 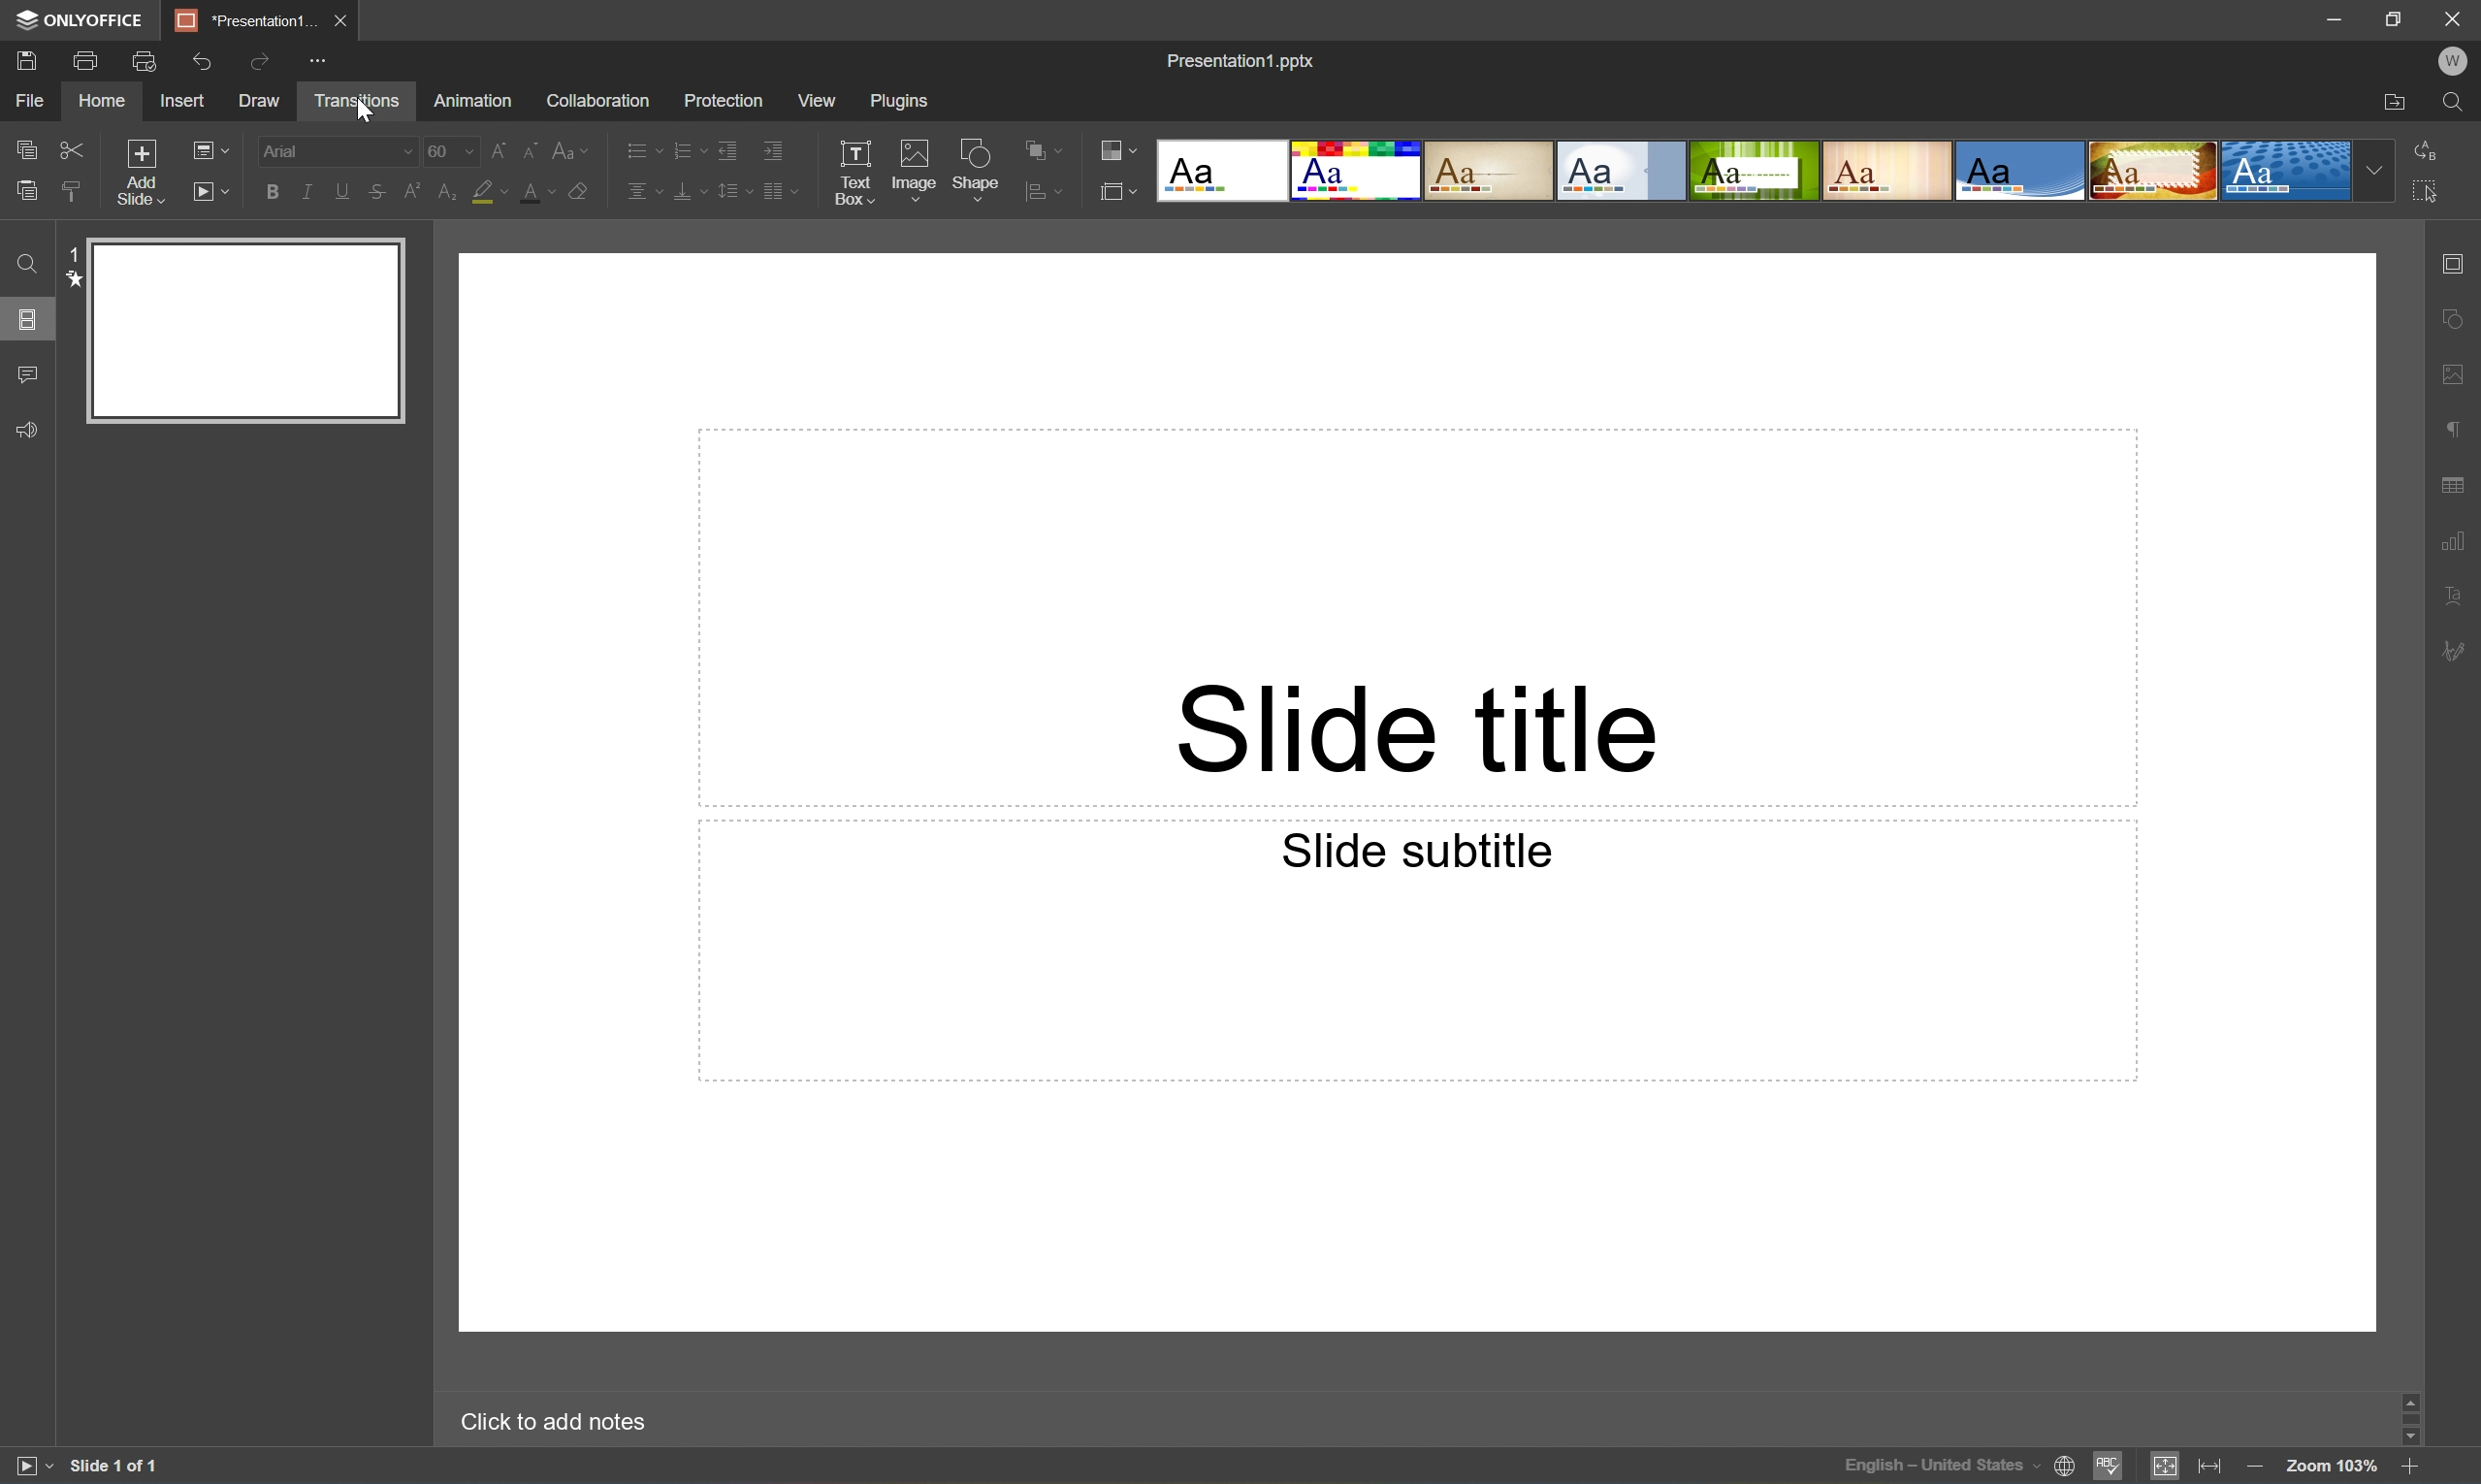 I want to click on Fit to width, so click(x=2210, y=1466).